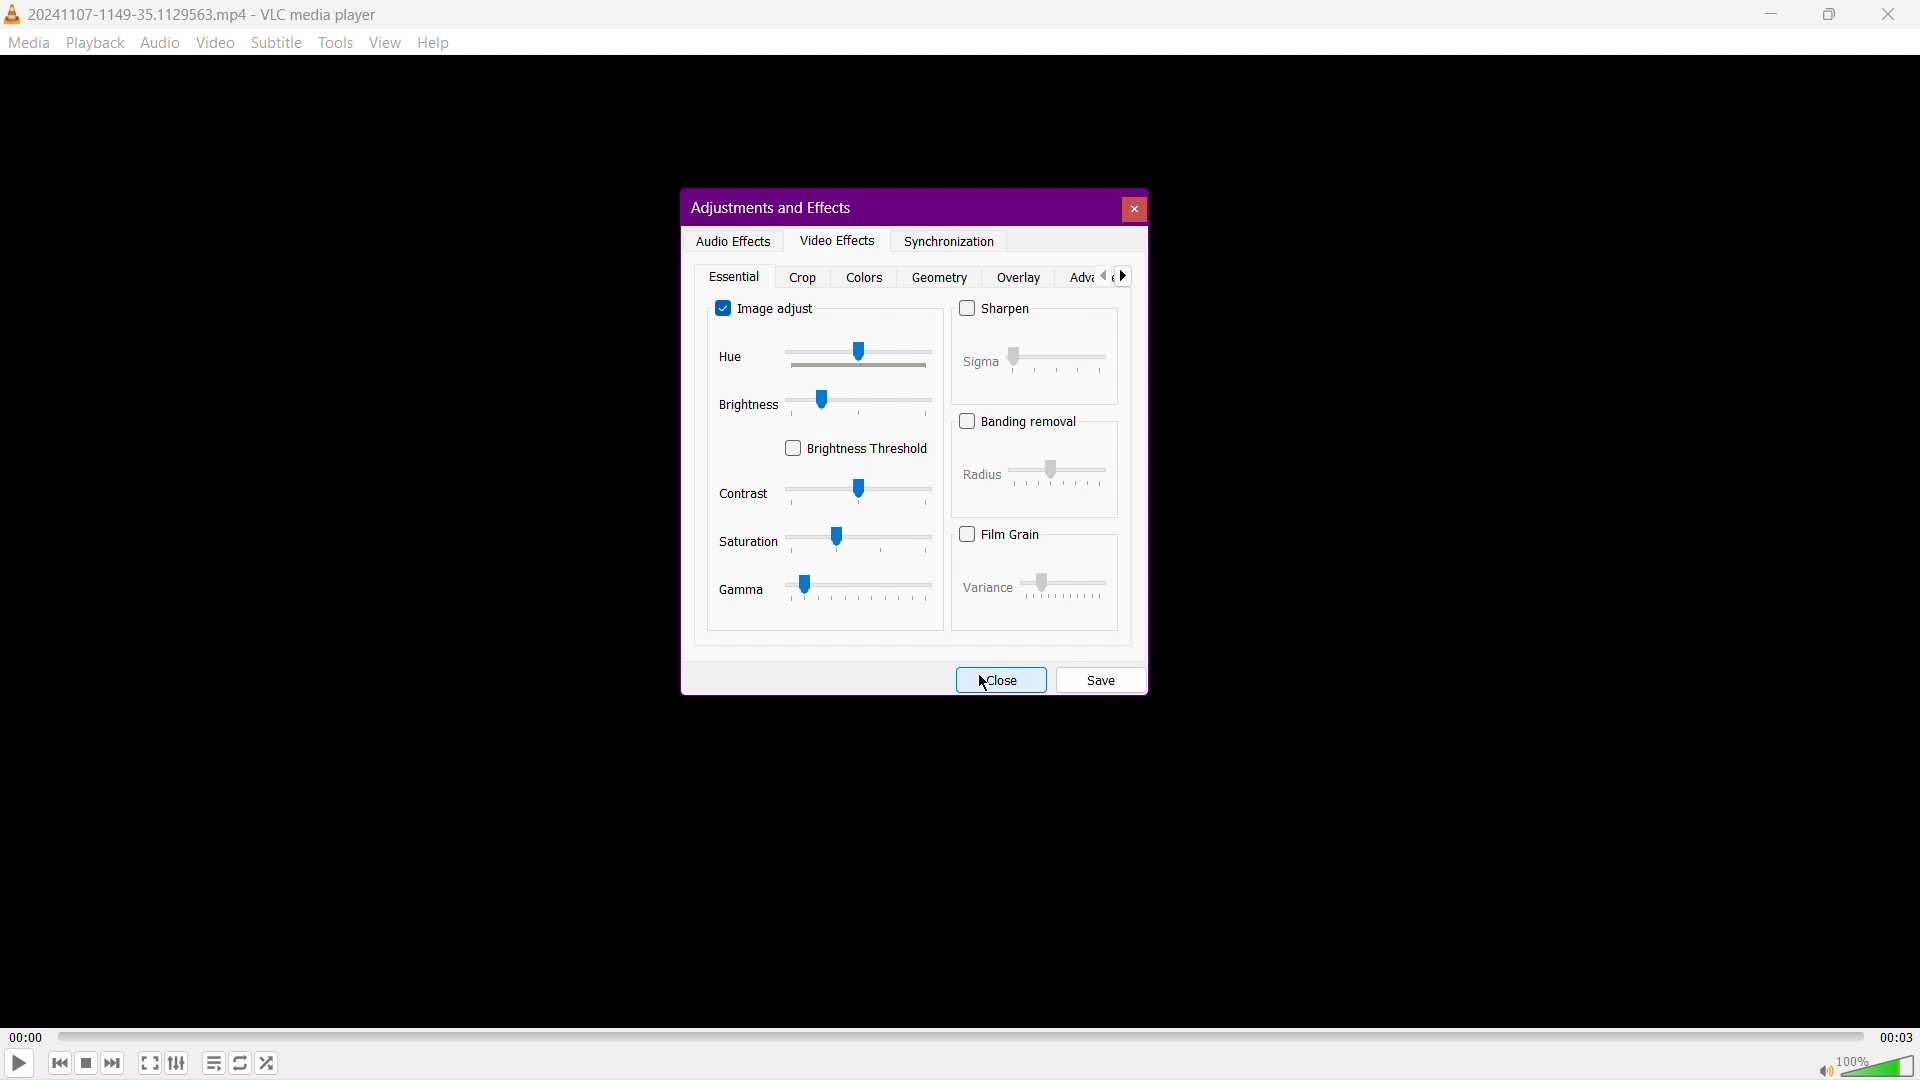  I want to click on Colors, so click(863, 277).